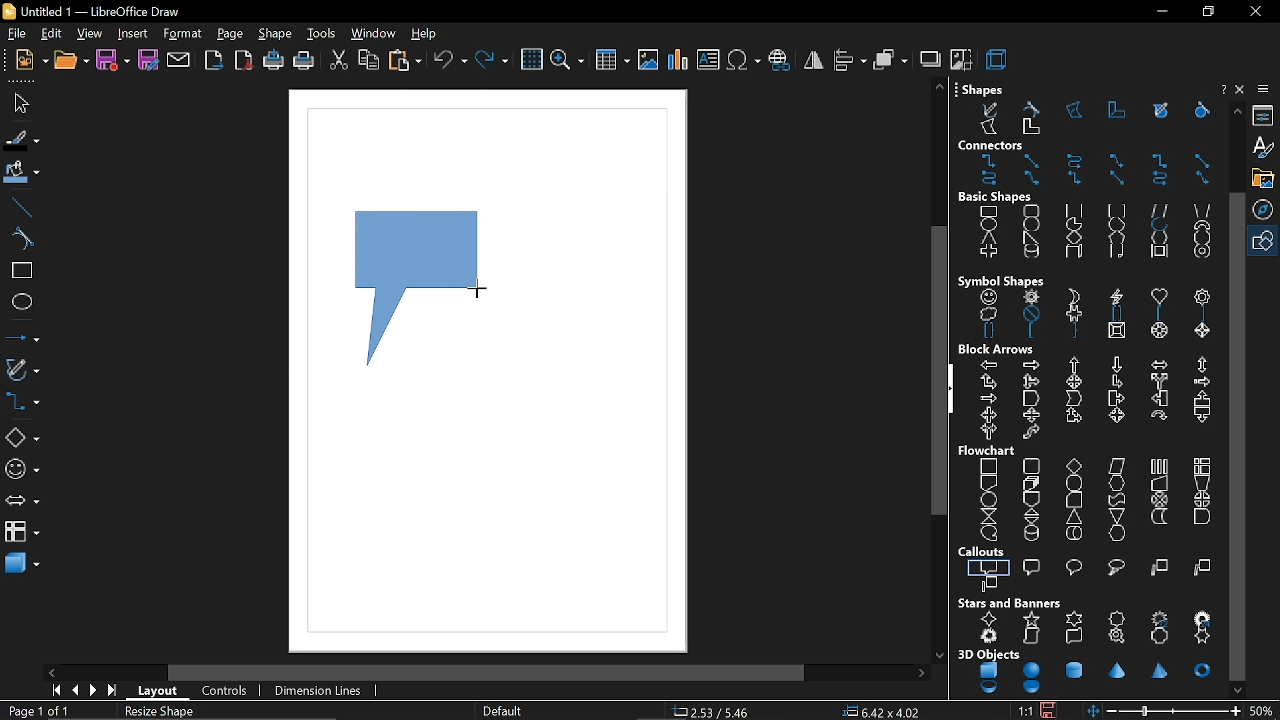 This screenshot has width=1280, height=720. Describe the element at coordinates (305, 62) in the screenshot. I see `print` at that location.